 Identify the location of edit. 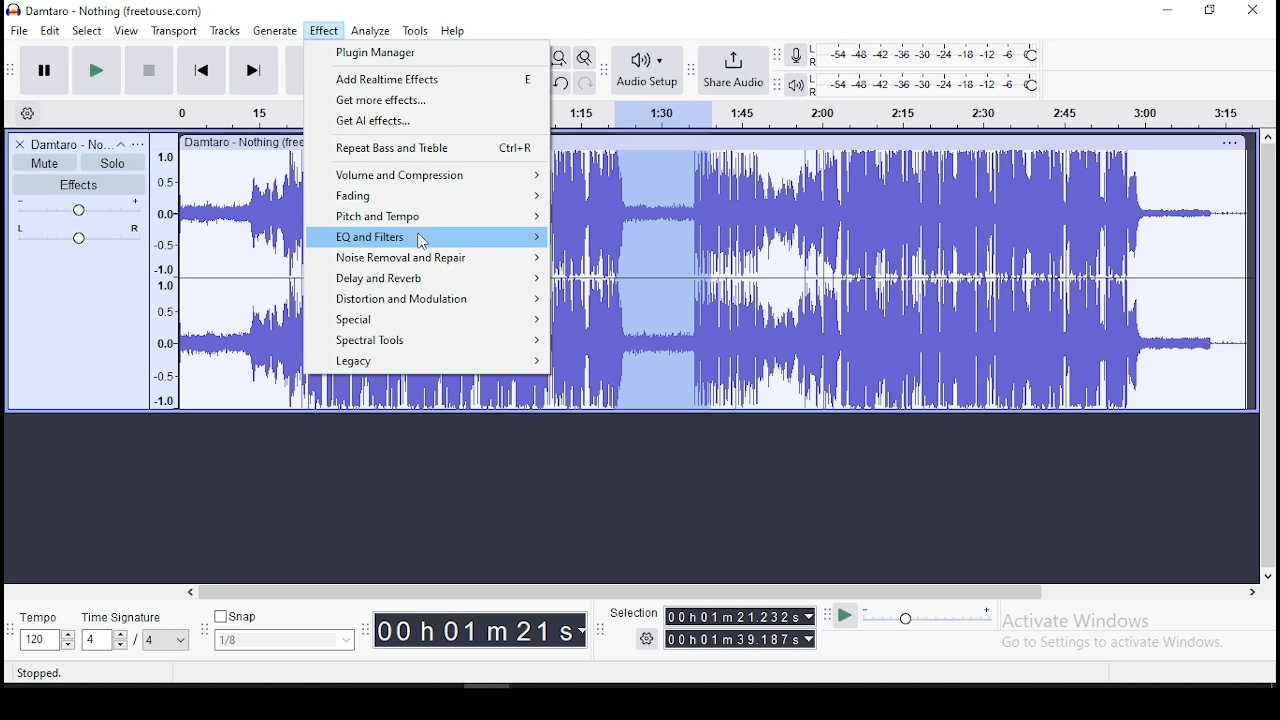
(51, 31).